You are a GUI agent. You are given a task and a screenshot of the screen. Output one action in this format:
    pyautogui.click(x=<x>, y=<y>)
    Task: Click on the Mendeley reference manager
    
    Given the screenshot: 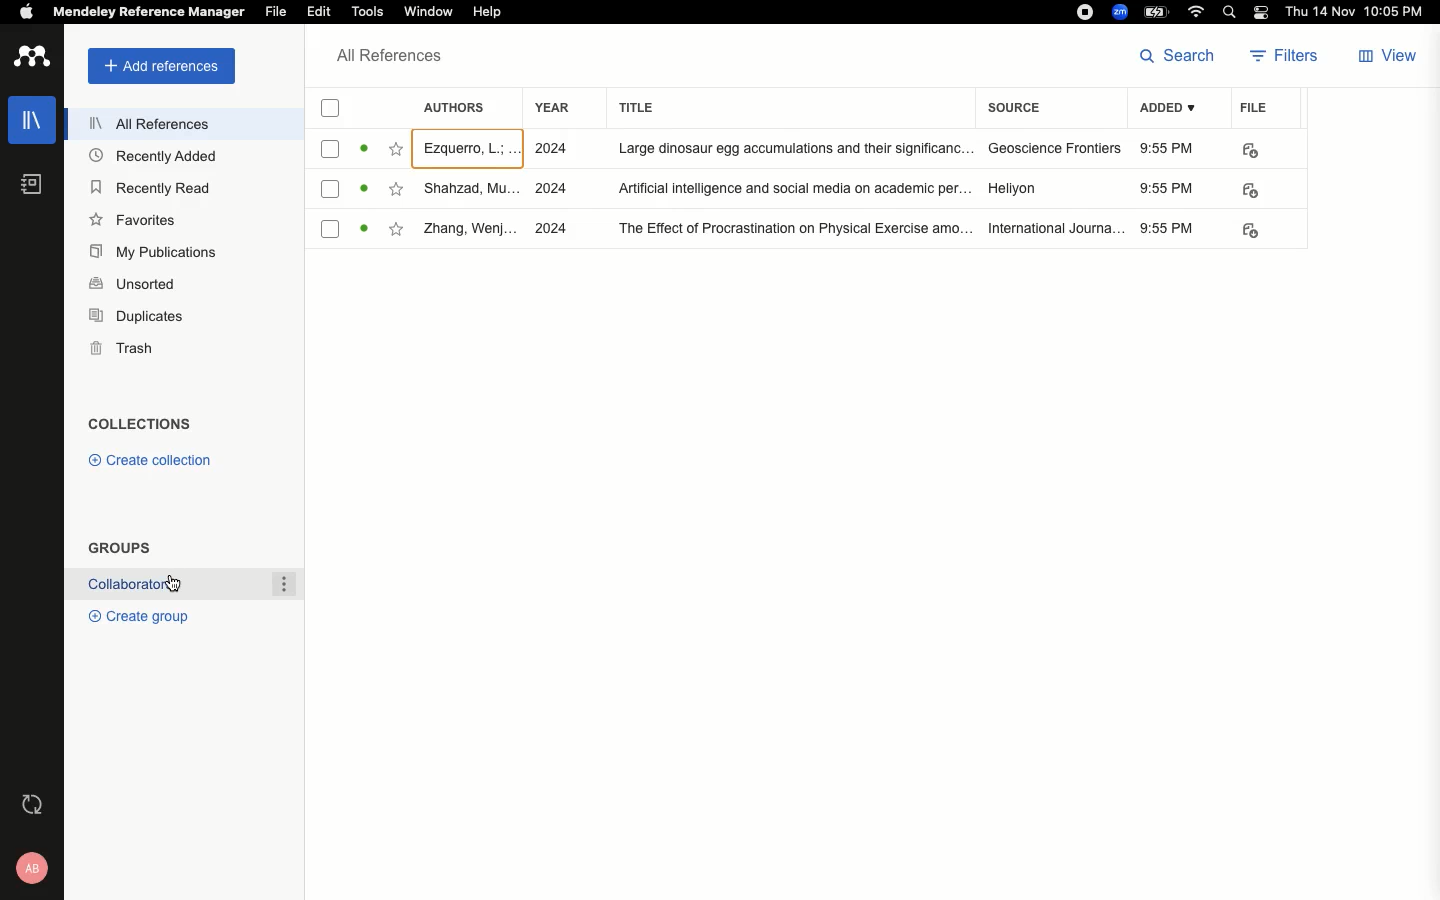 What is the action you would take?
    pyautogui.click(x=150, y=12)
    